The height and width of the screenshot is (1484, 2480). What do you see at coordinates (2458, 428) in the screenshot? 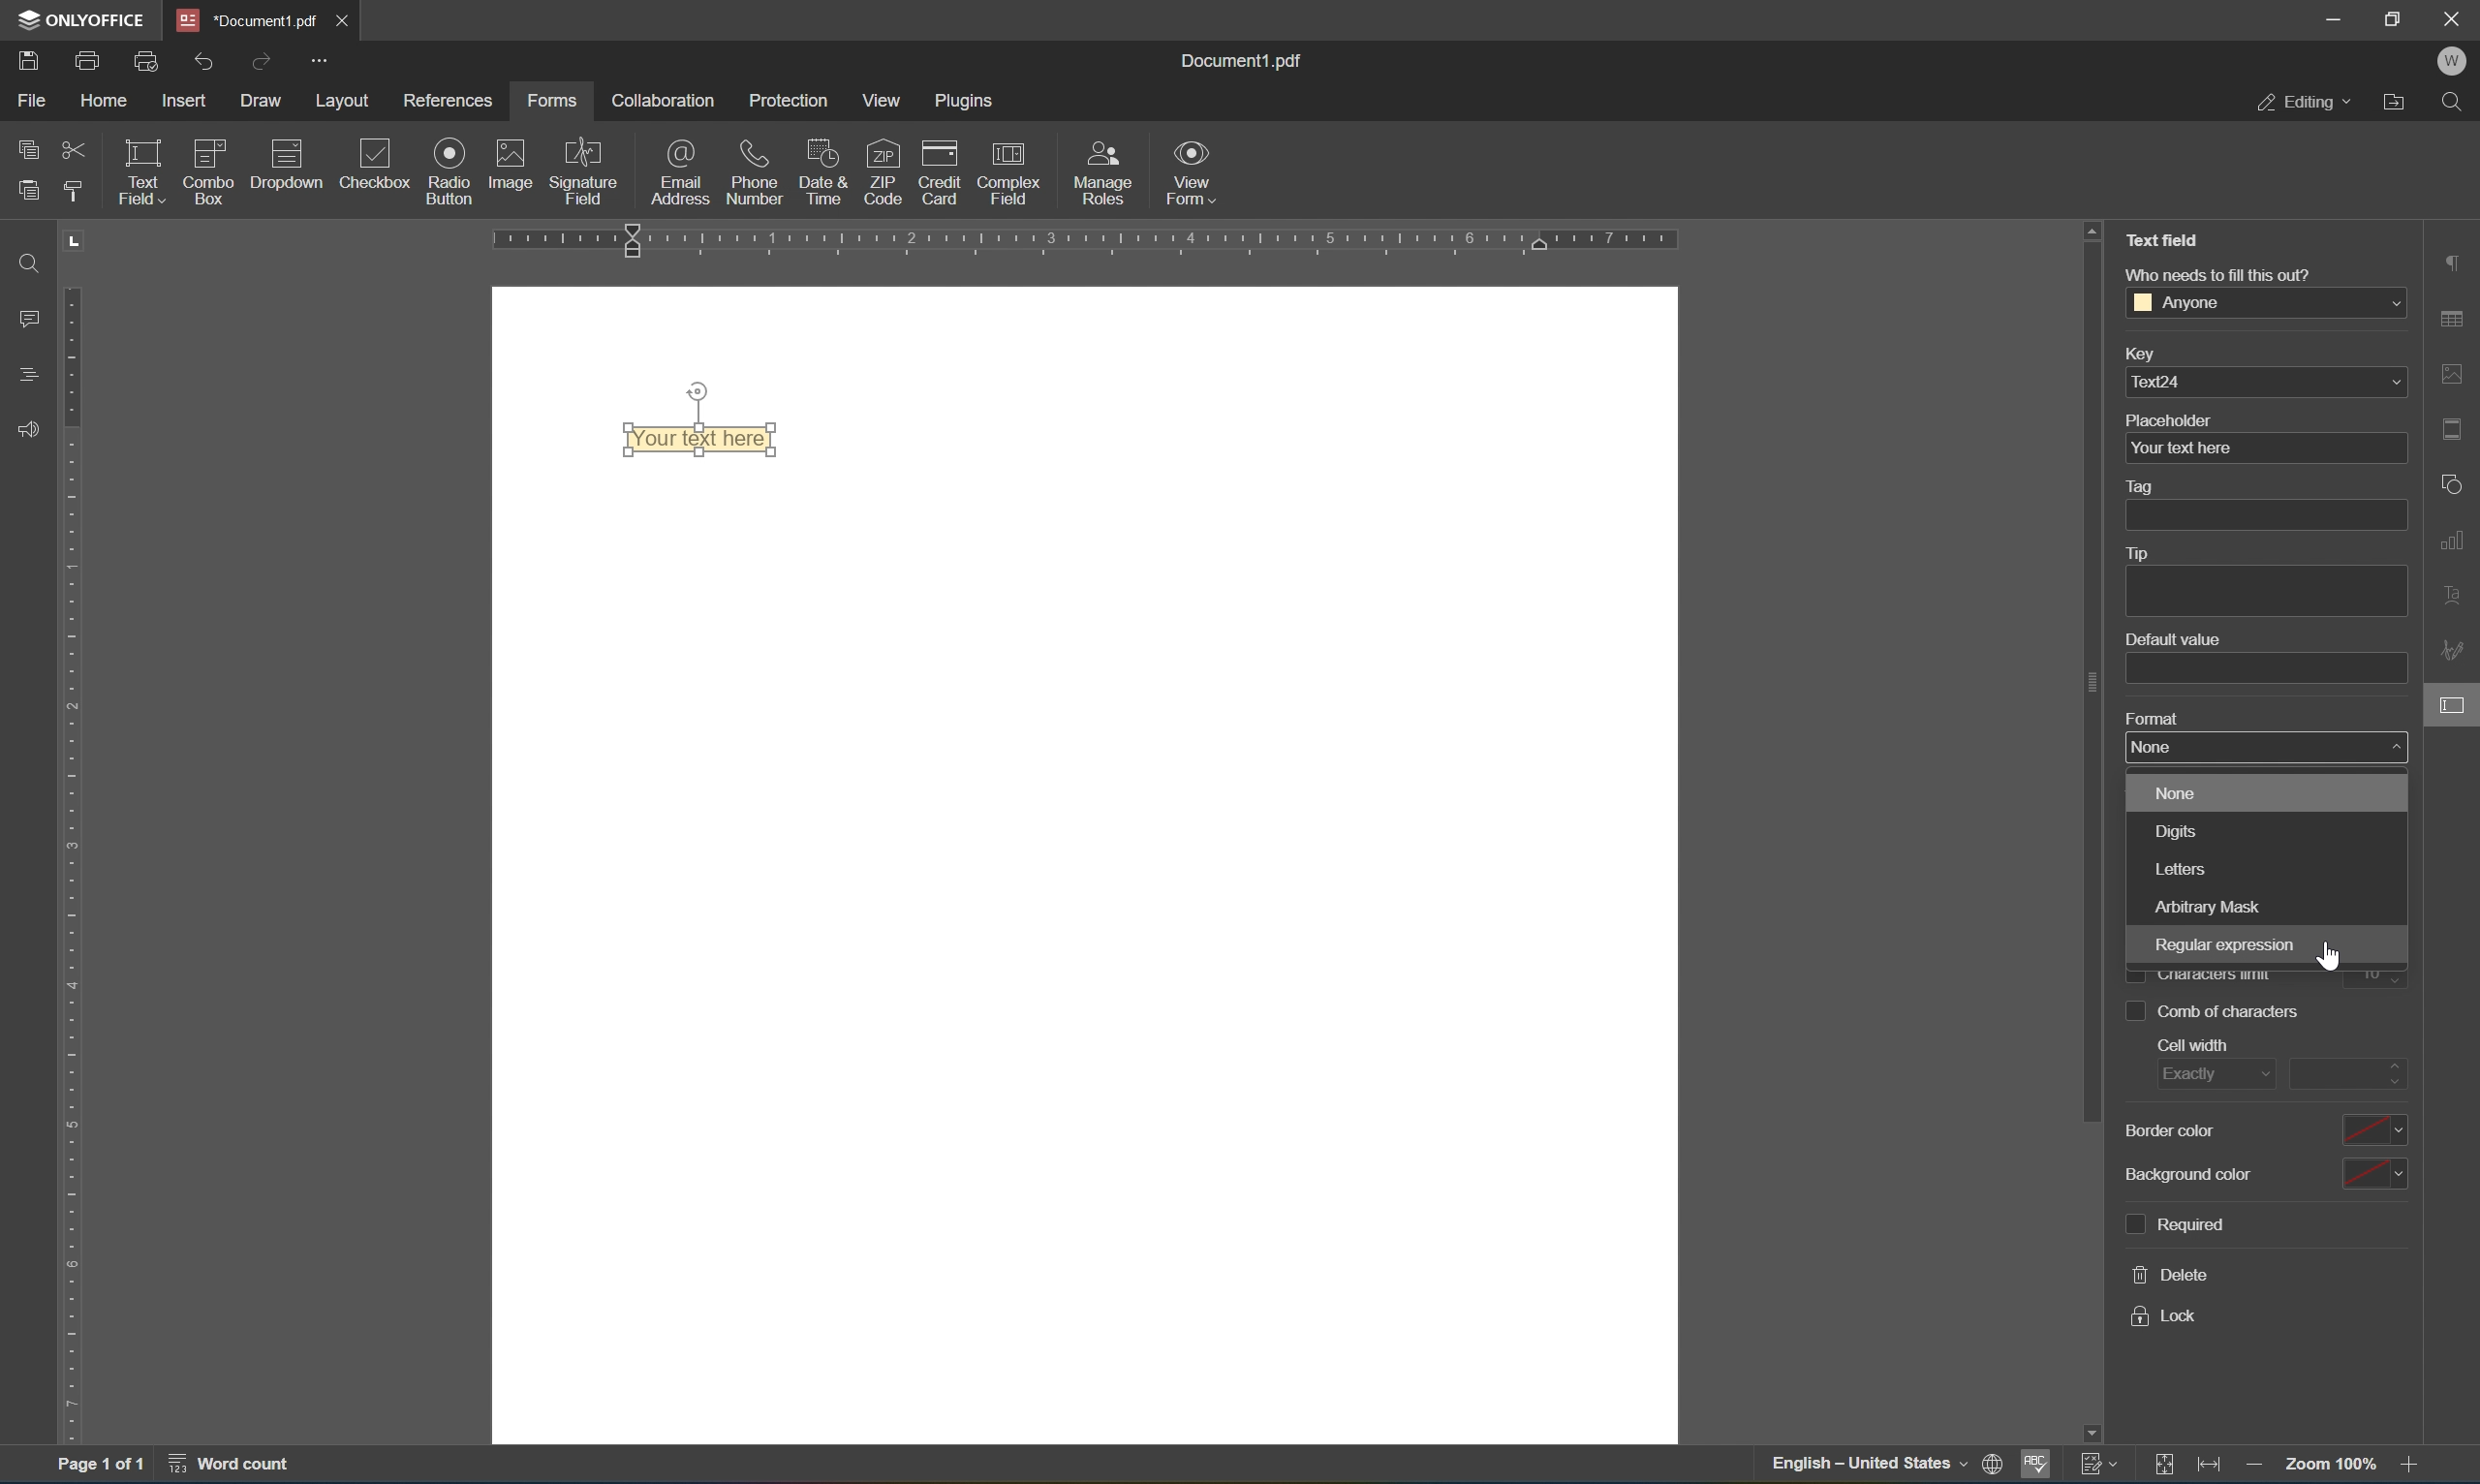
I see `header and footer settings` at bounding box center [2458, 428].